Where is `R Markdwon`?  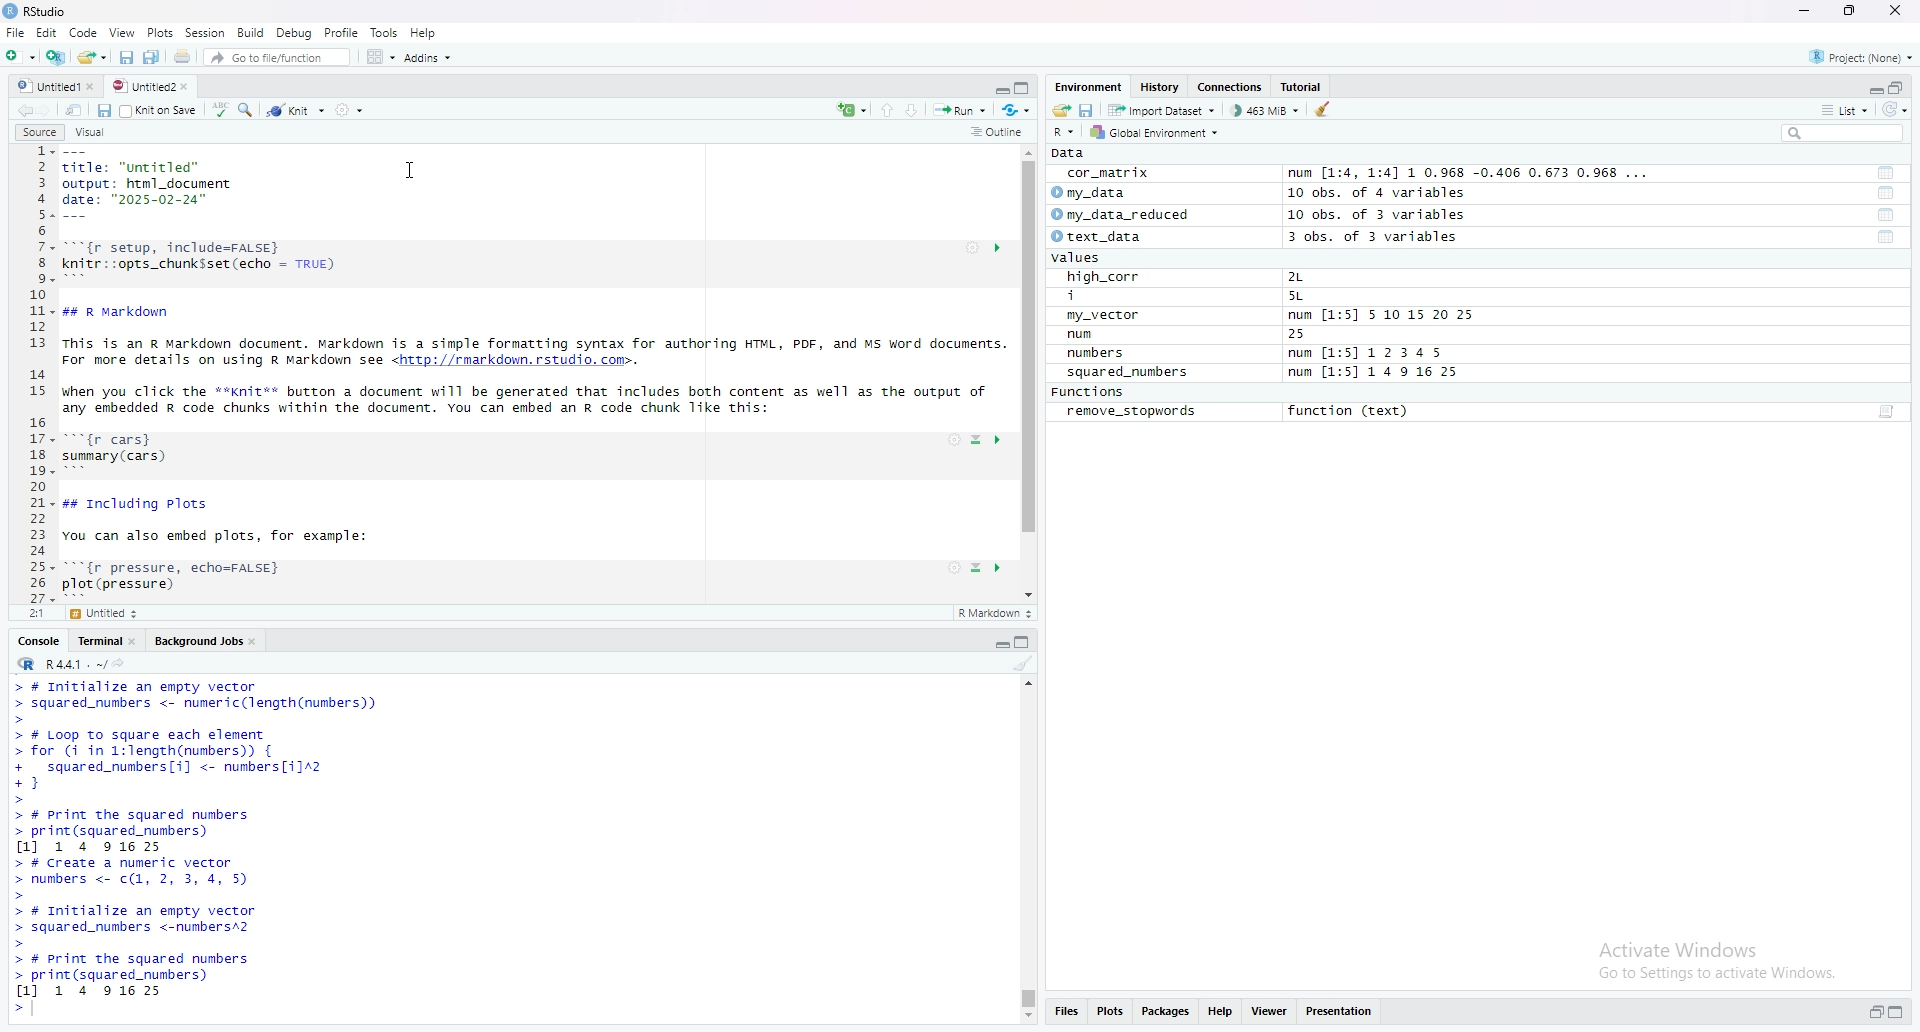 R Markdwon is located at coordinates (993, 614).